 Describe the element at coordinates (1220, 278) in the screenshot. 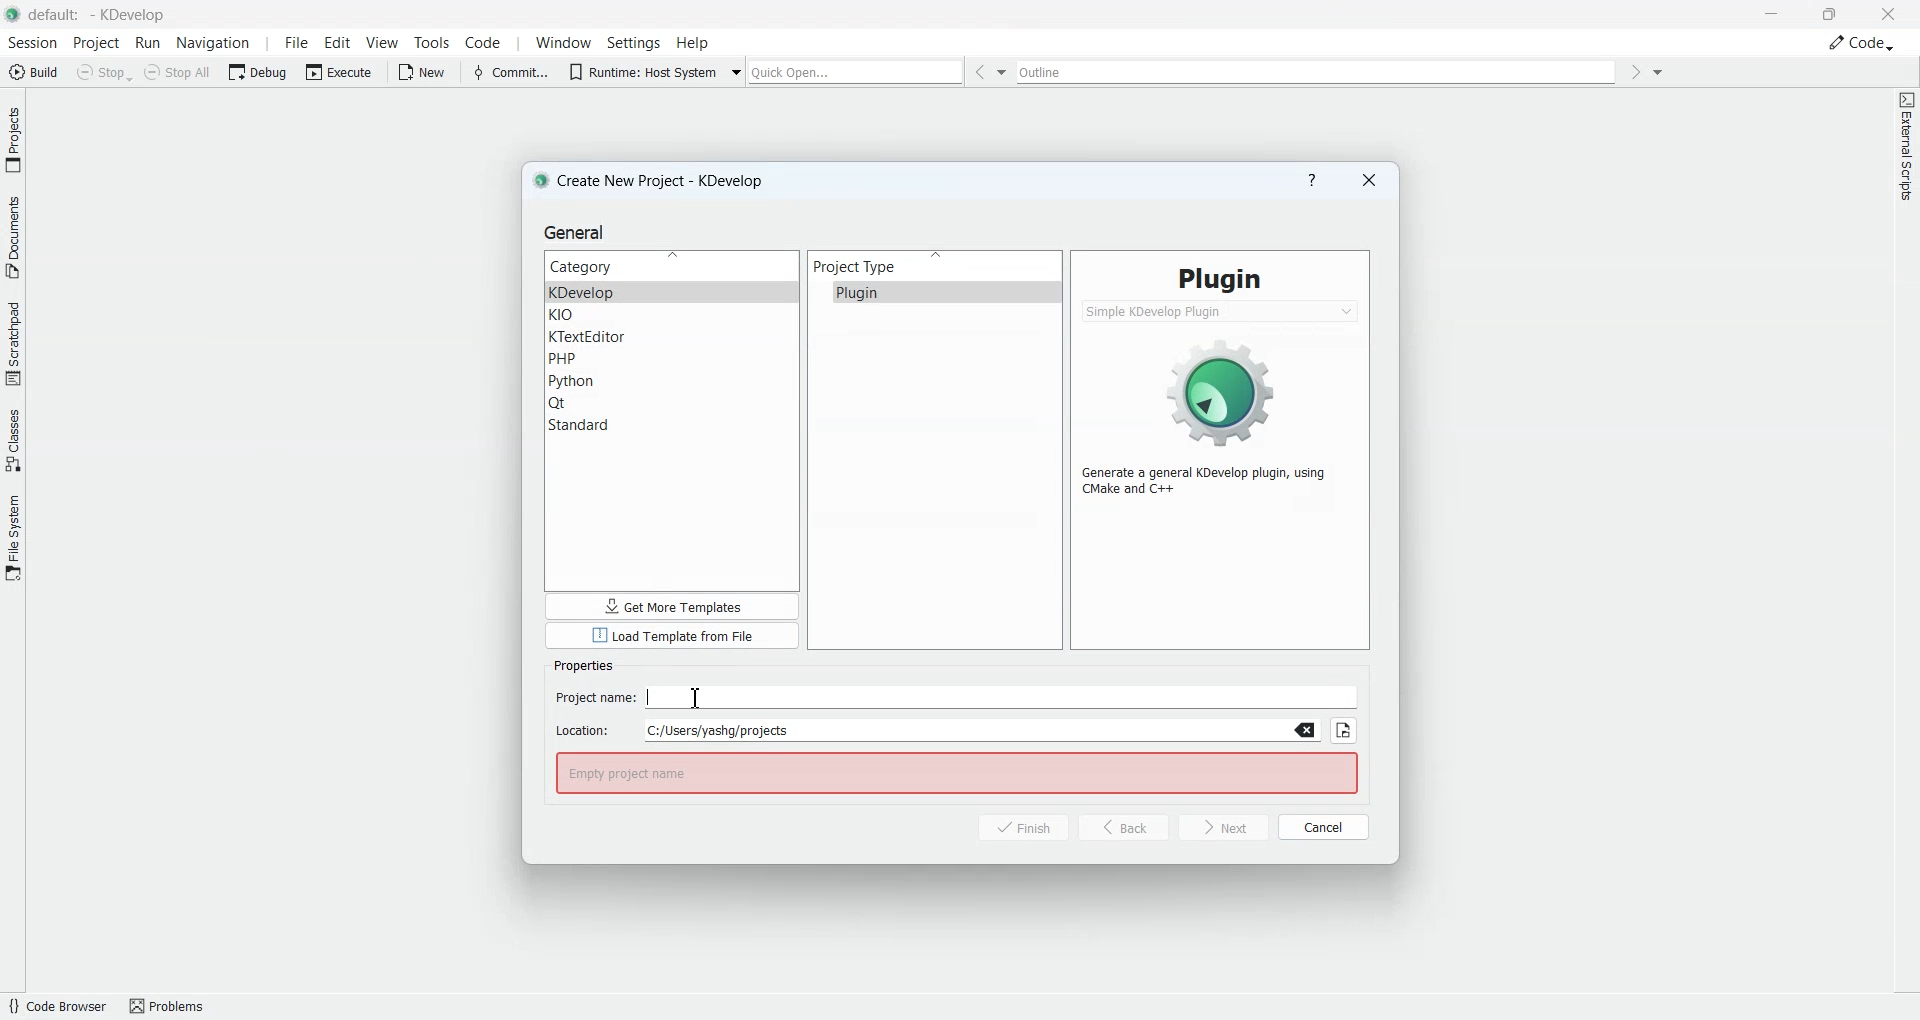

I see `Text` at that location.